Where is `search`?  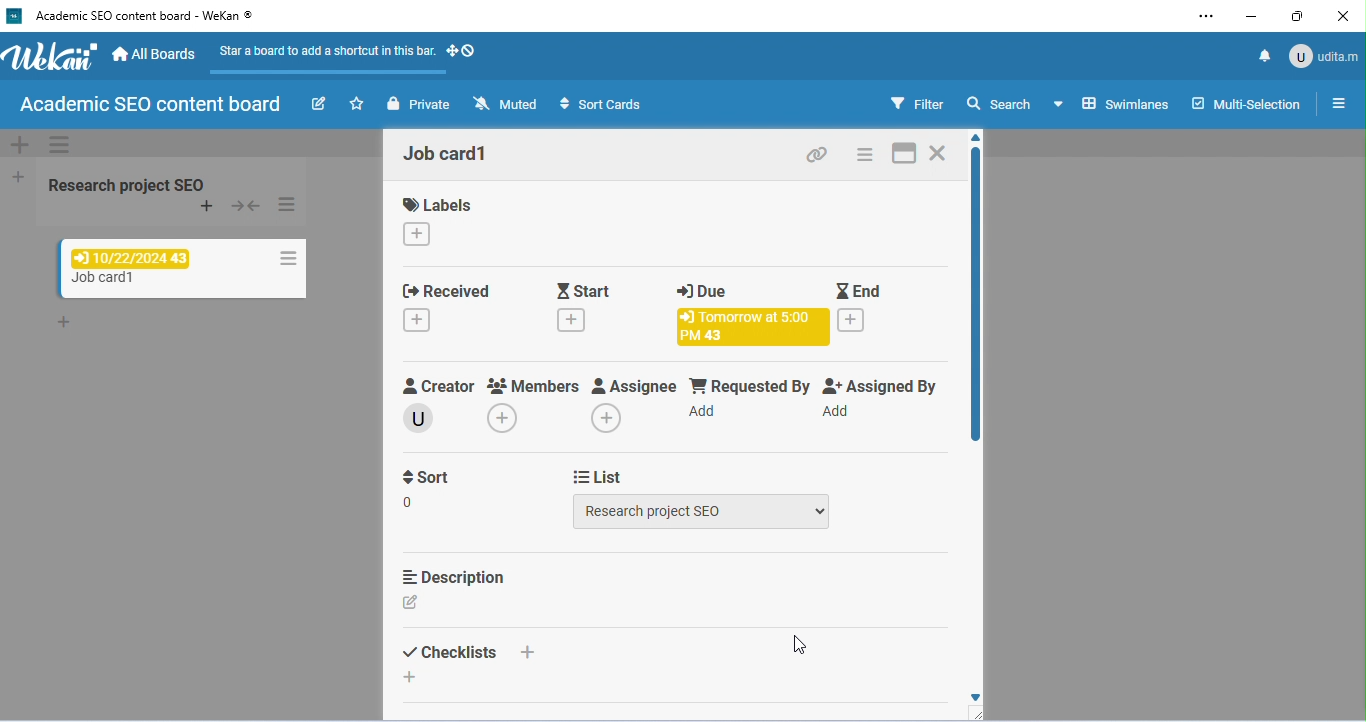 search is located at coordinates (999, 102).